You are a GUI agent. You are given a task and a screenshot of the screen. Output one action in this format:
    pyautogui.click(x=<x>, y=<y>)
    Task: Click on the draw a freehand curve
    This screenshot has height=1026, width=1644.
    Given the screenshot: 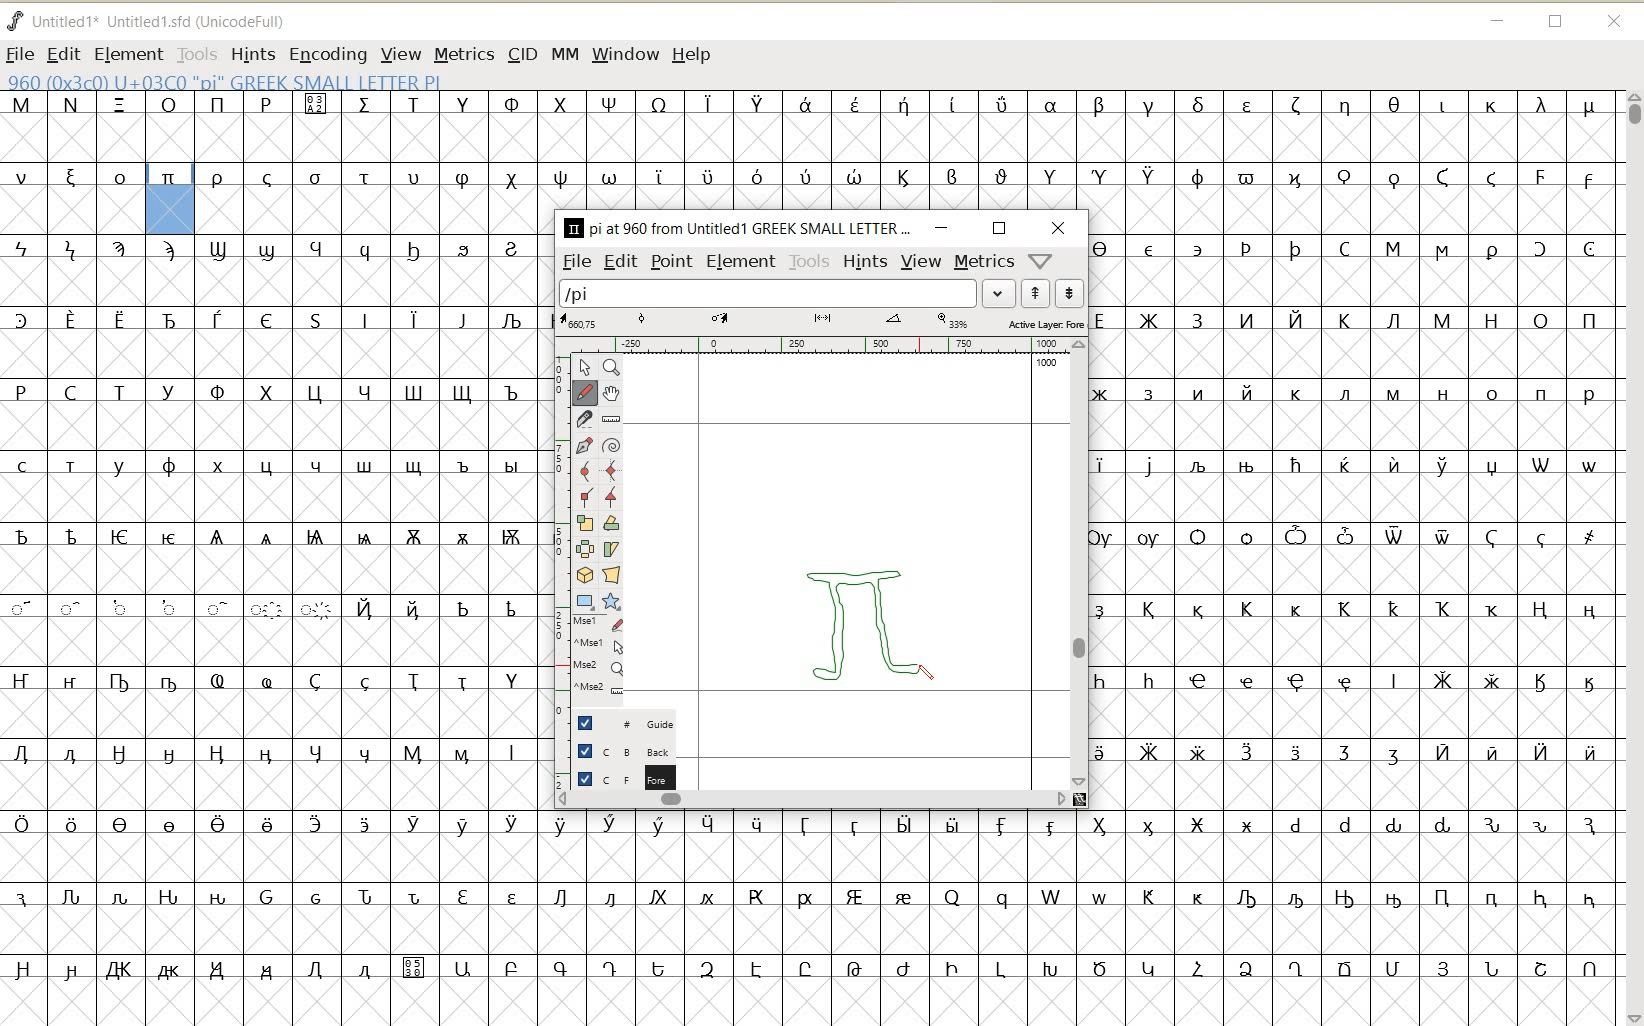 What is the action you would take?
    pyautogui.click(x=582, y=391)
    